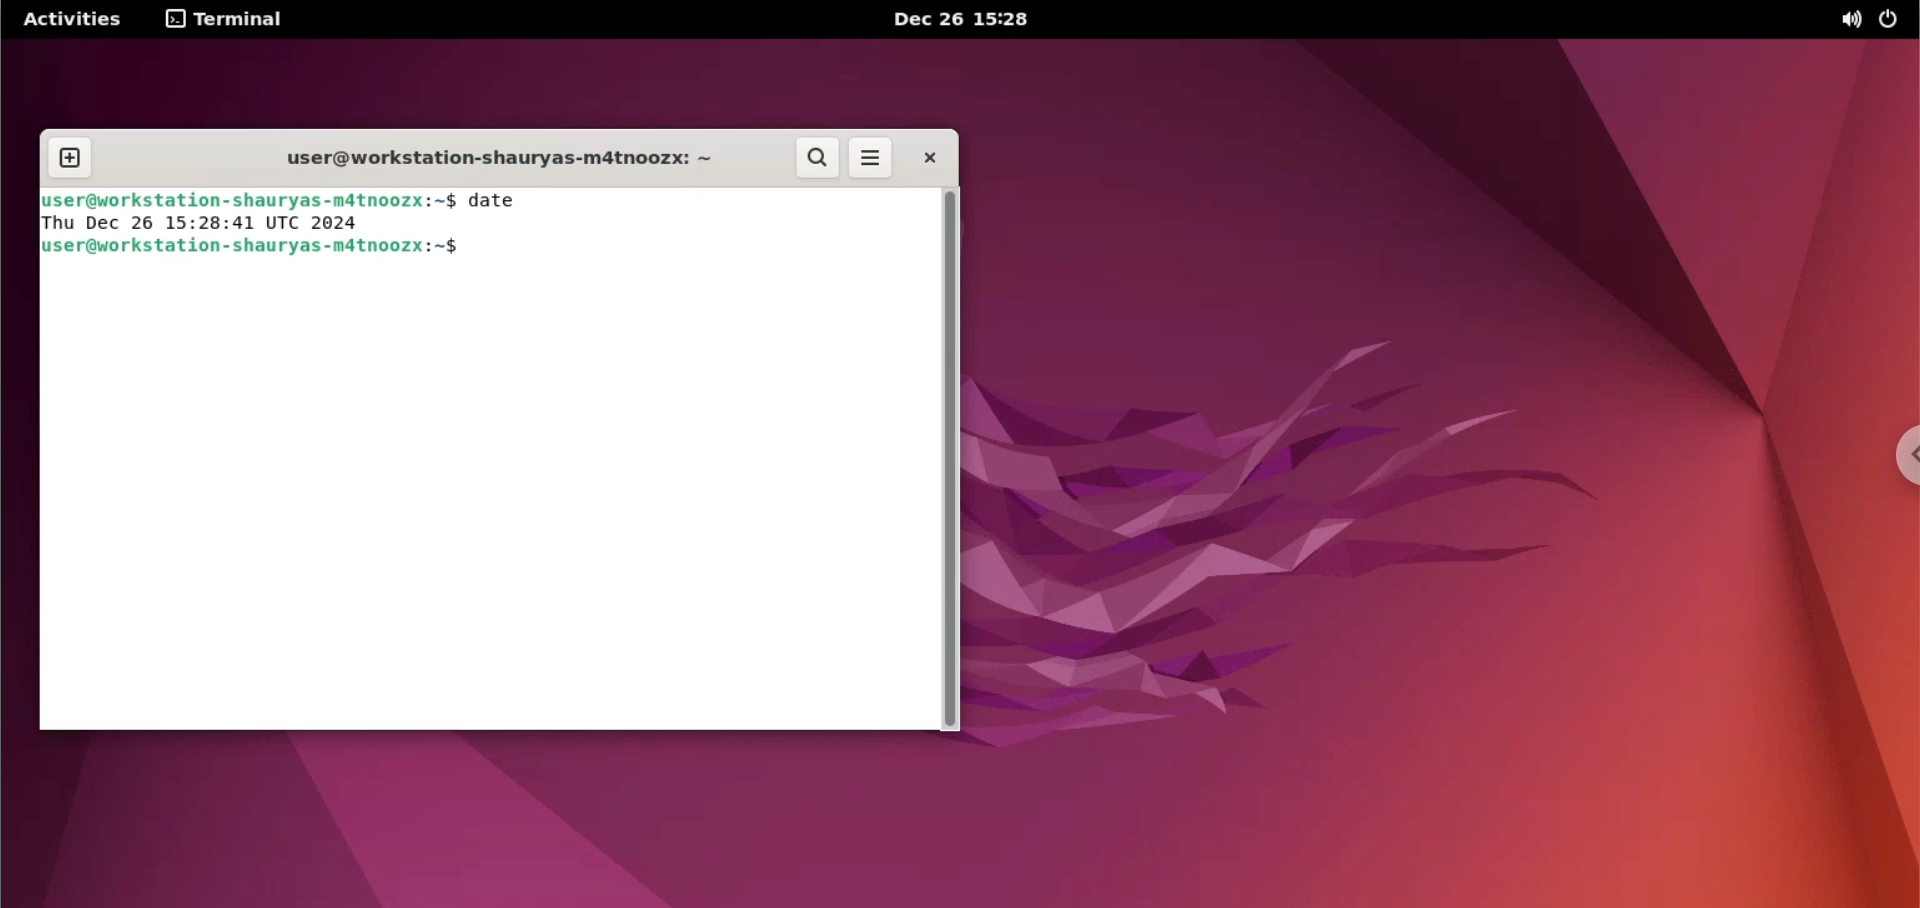  I want to click on sound options, so click(1849, 19).